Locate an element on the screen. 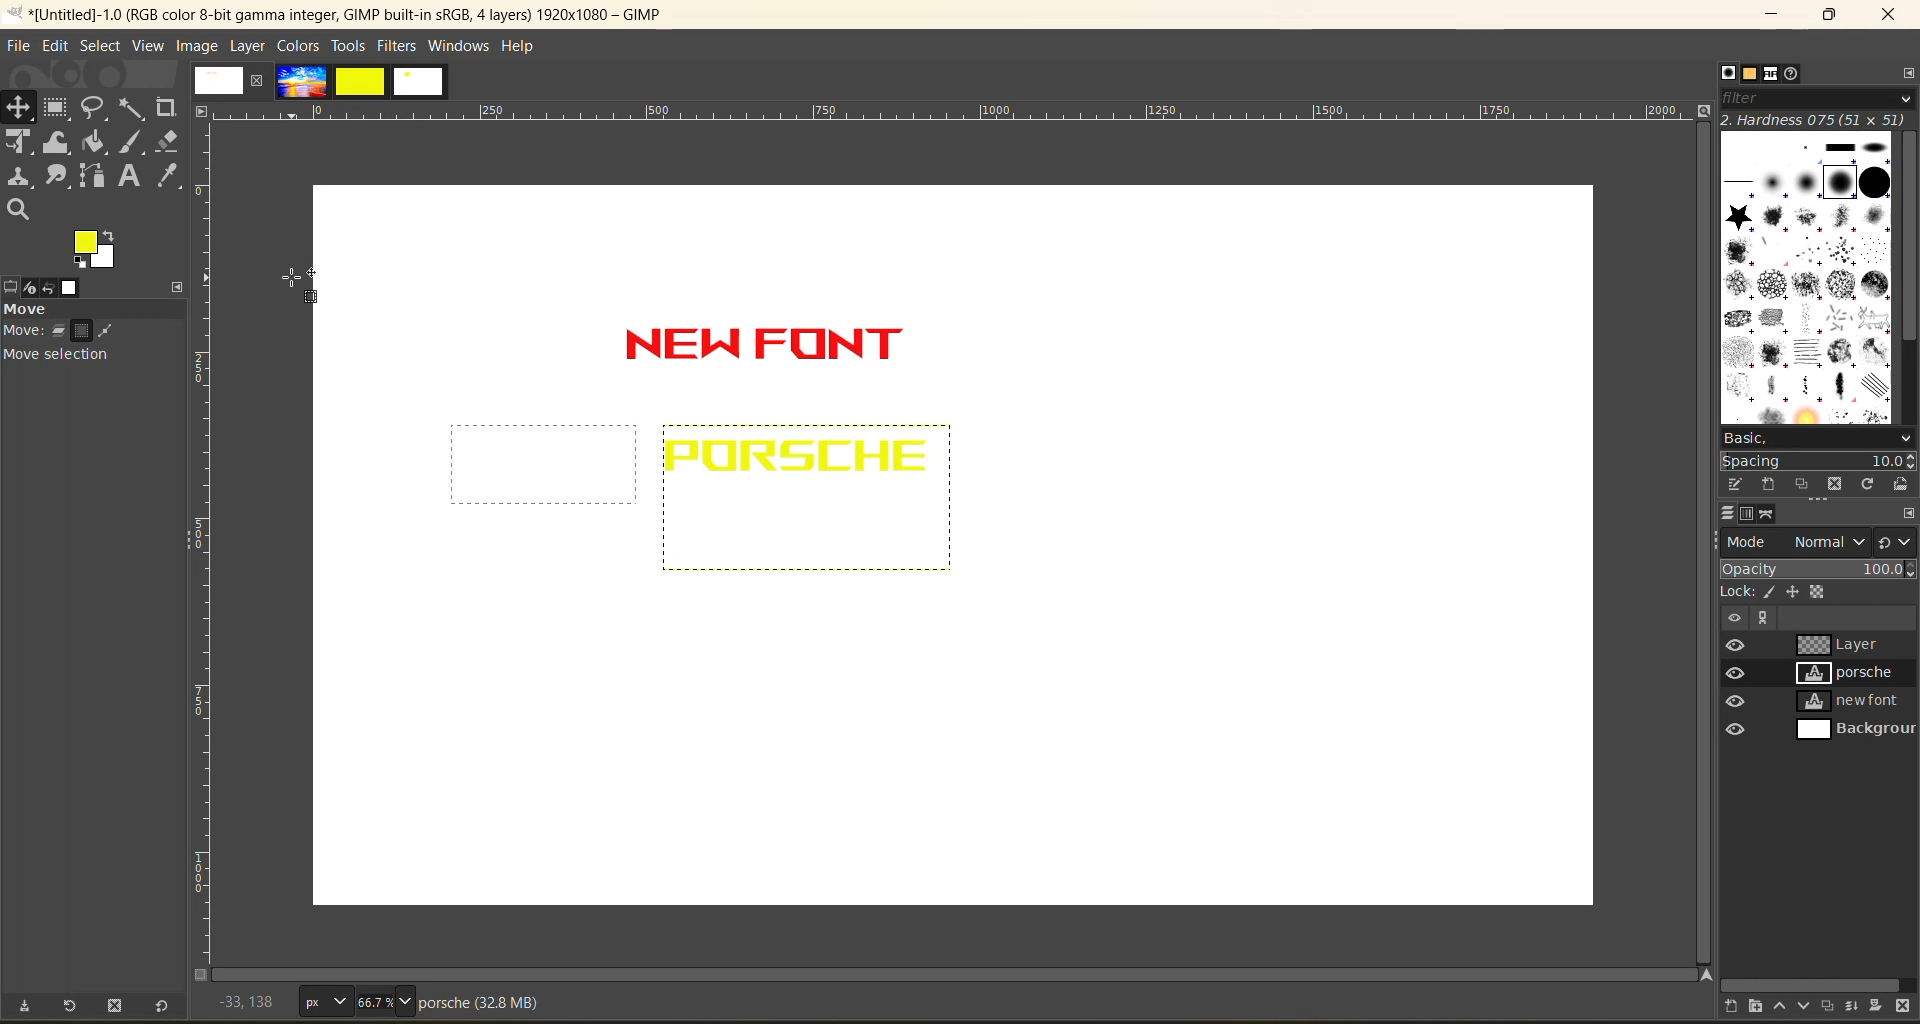 This screenshot has height=1024, width=1920. horizontal scroll bar is located at coordinates (1812, 981).